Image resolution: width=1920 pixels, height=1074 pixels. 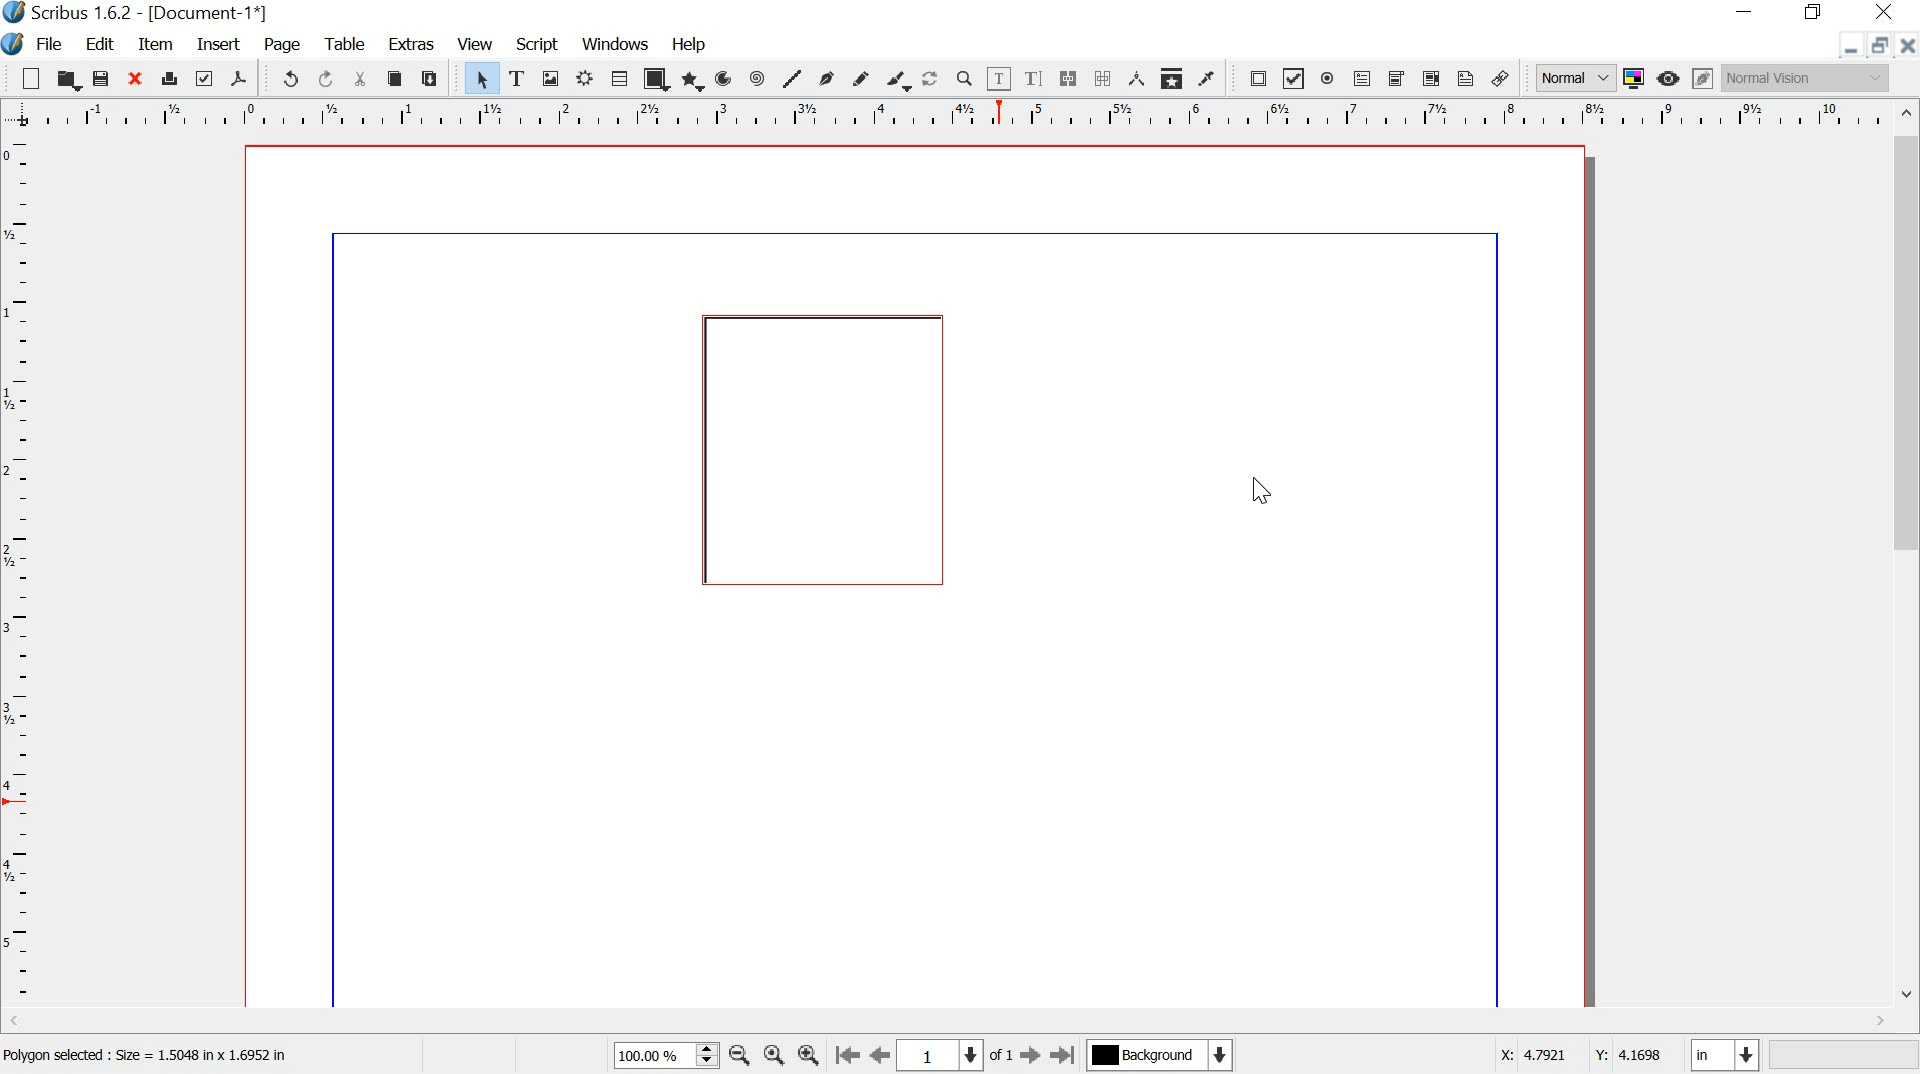 What do you see at coordinates (554, 80) in the screenshot?
I see `image frame` at bounding box center [554, 80].